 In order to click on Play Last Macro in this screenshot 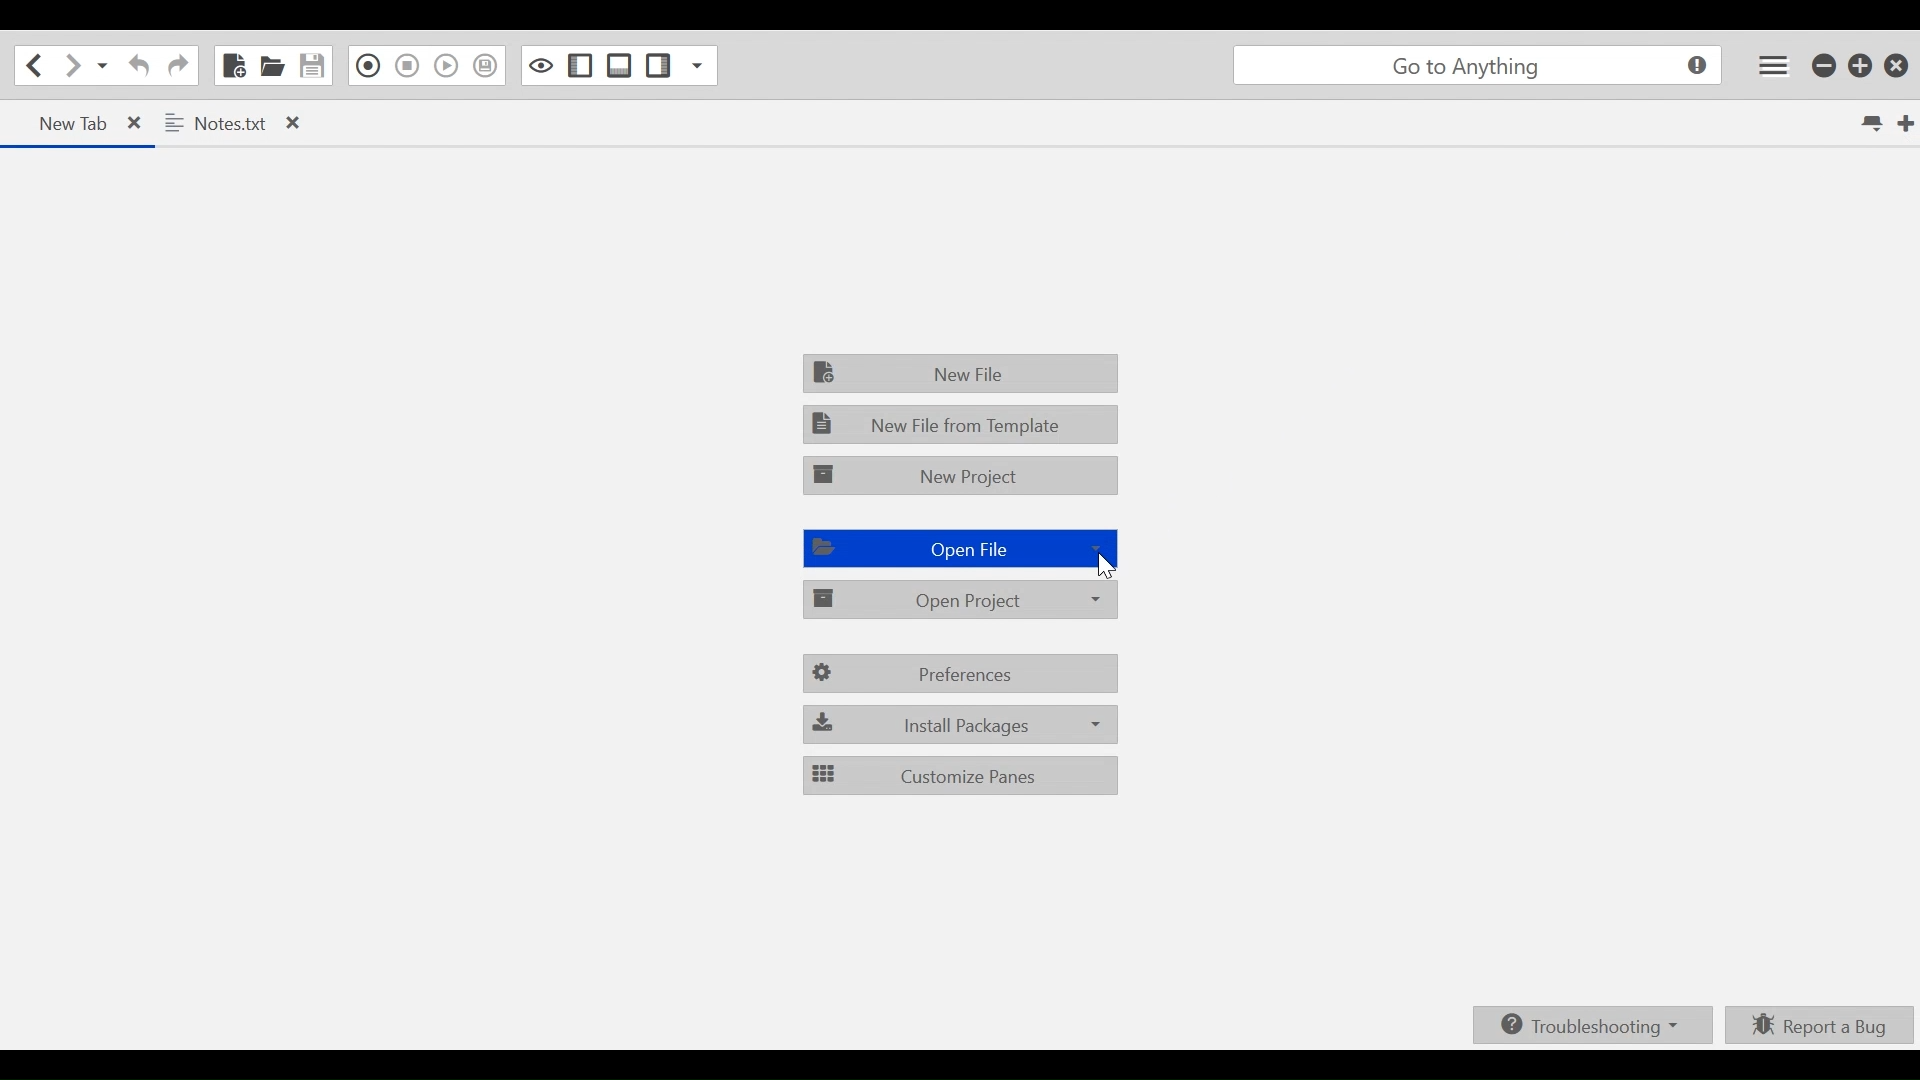, I will do `click(448, 66)`.